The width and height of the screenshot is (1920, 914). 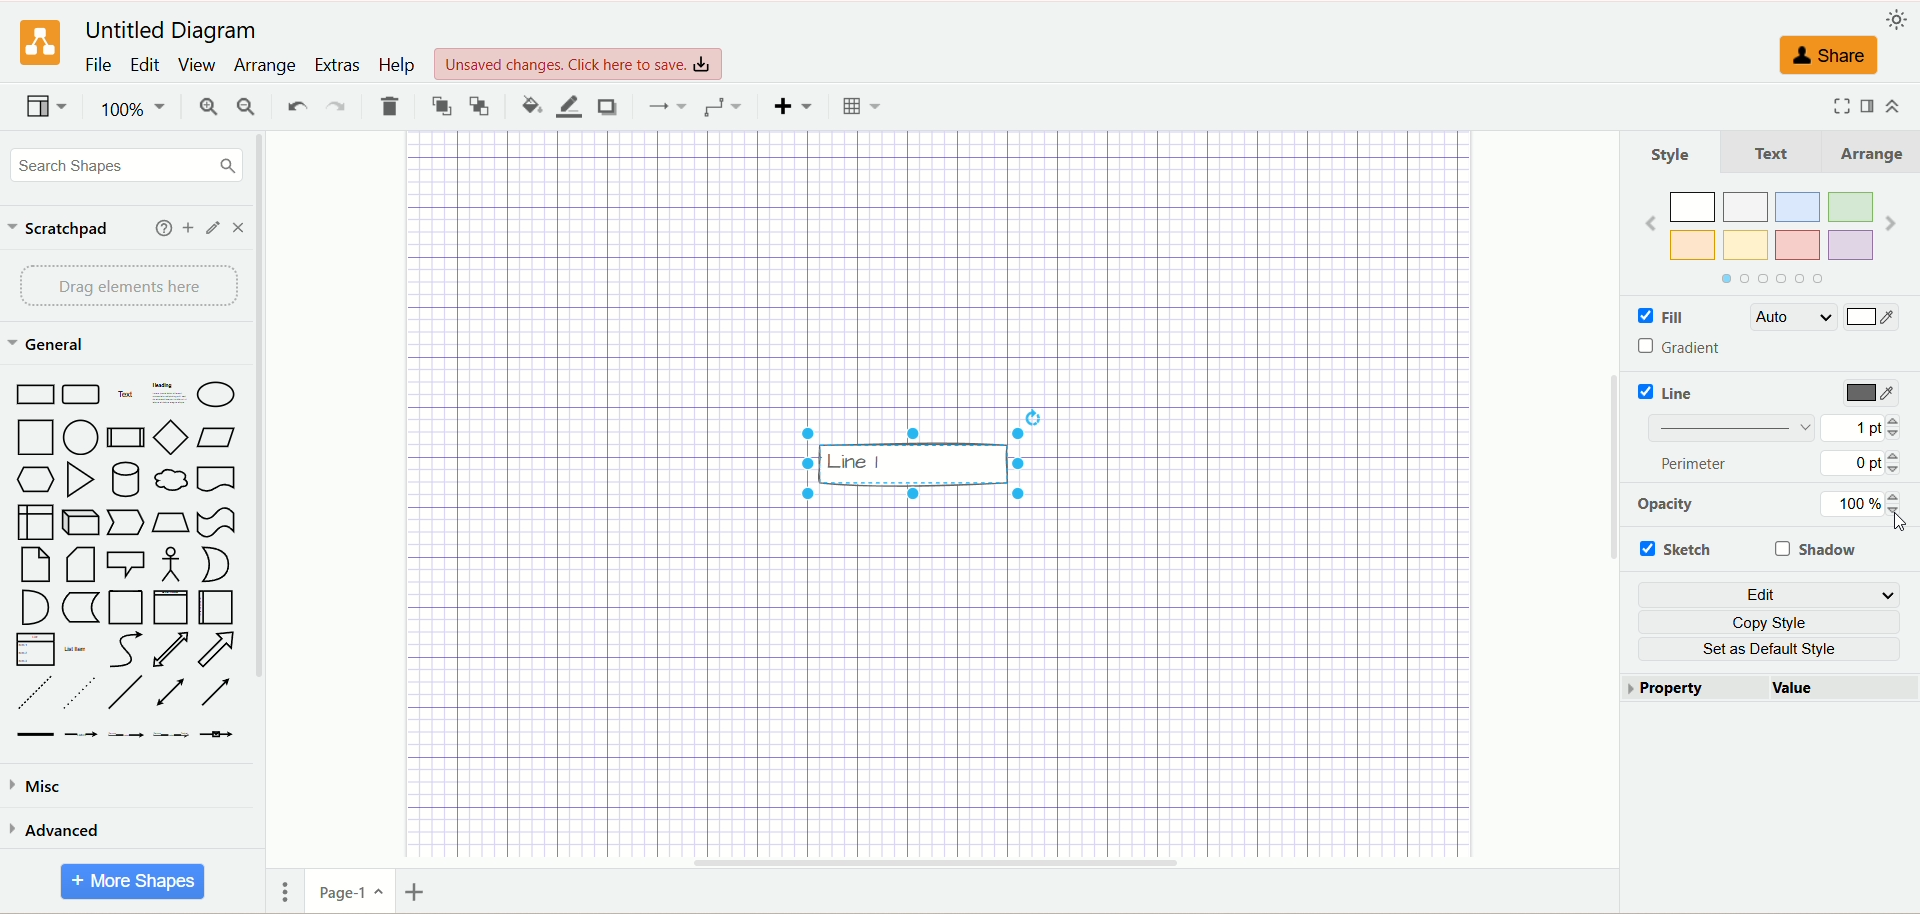 What do you see at coordinates (1867, 153) in the screenshot?
I see `Arrange` at bounding box center [1867, 153].